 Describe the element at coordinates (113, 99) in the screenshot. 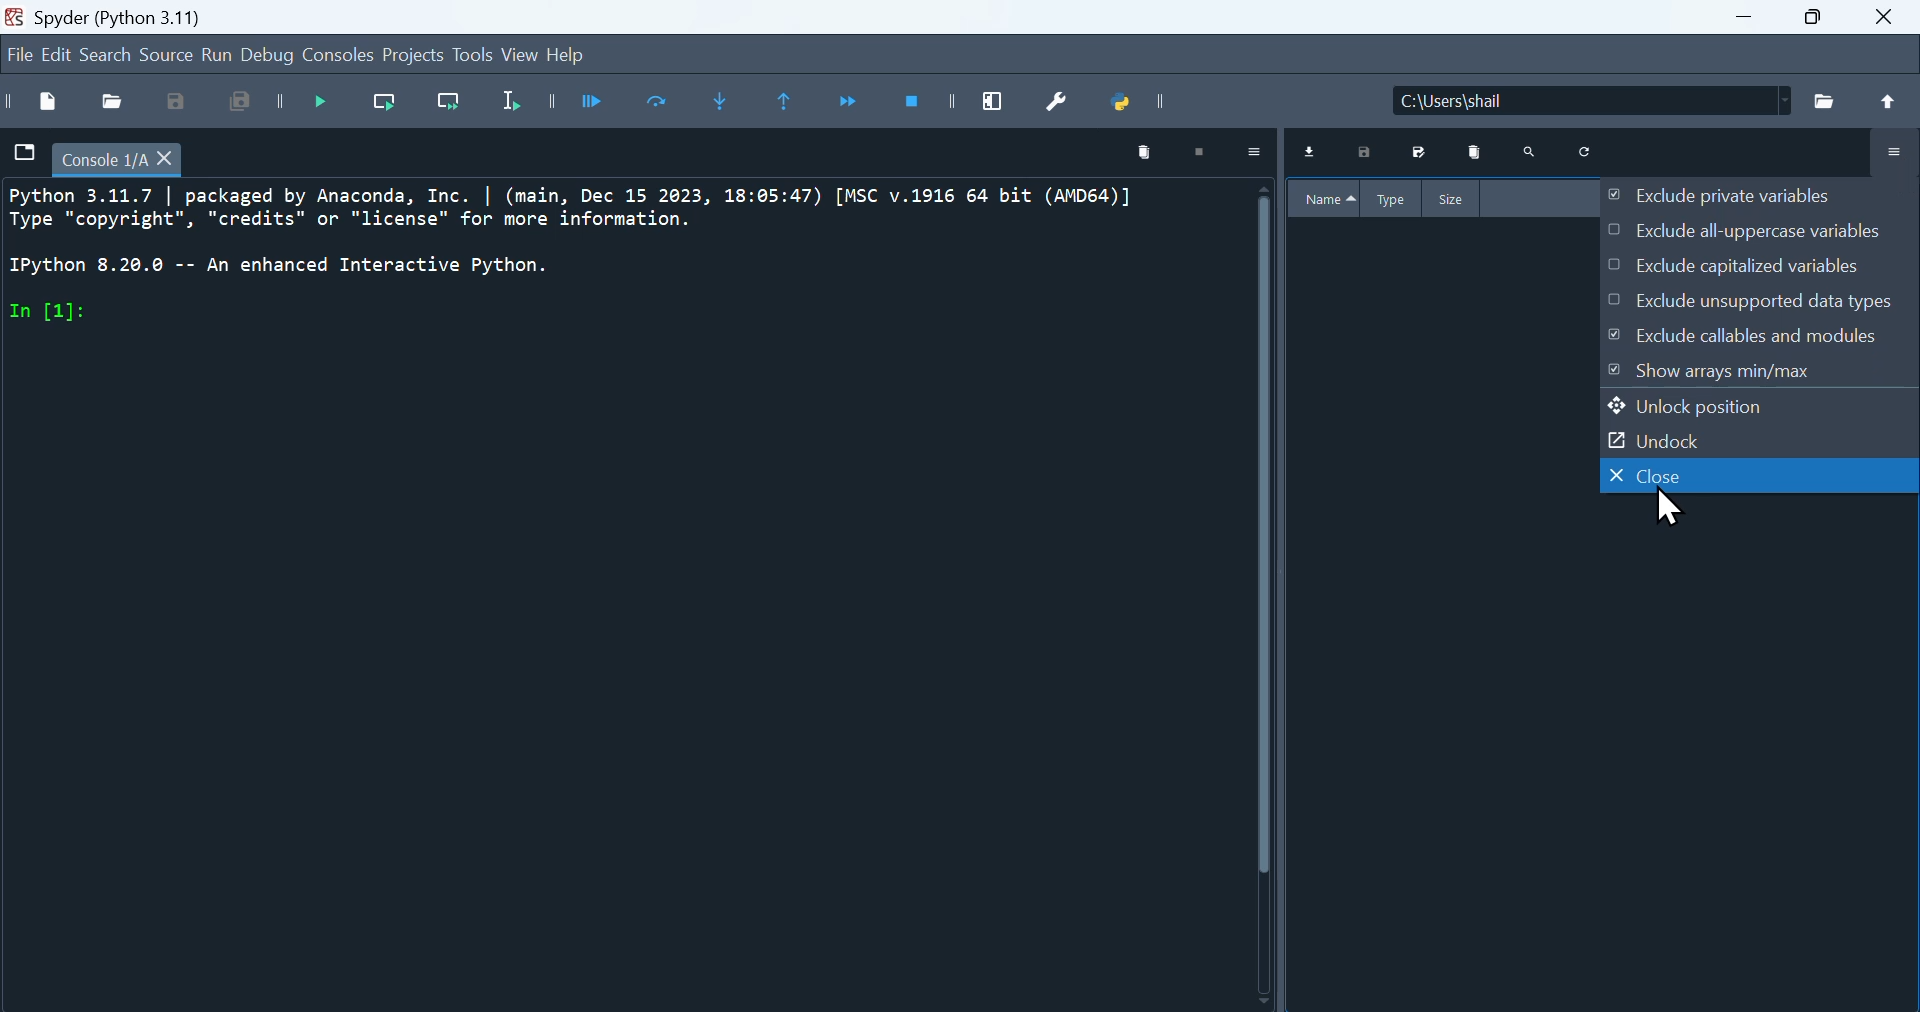

I see `open file` at that location.